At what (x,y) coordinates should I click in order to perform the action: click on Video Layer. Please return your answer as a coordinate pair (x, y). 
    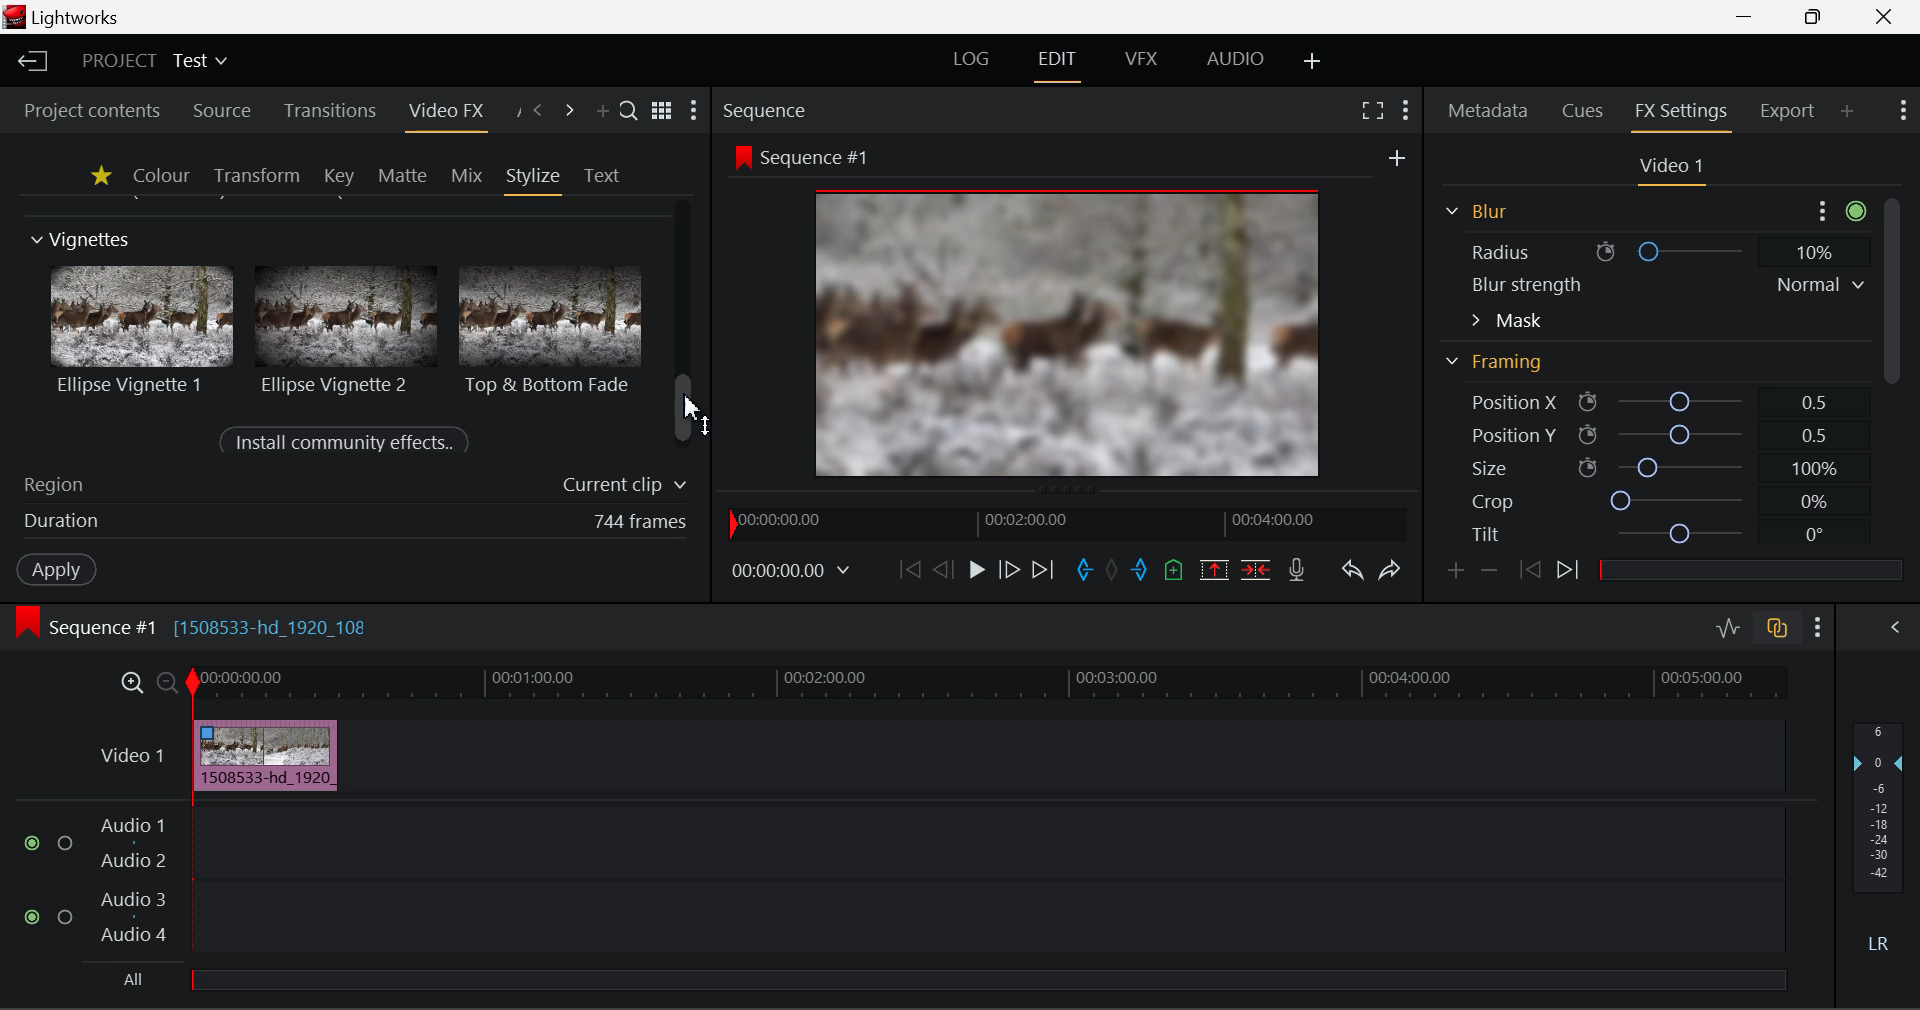
    Looking at the image, I should click on (128, 754).